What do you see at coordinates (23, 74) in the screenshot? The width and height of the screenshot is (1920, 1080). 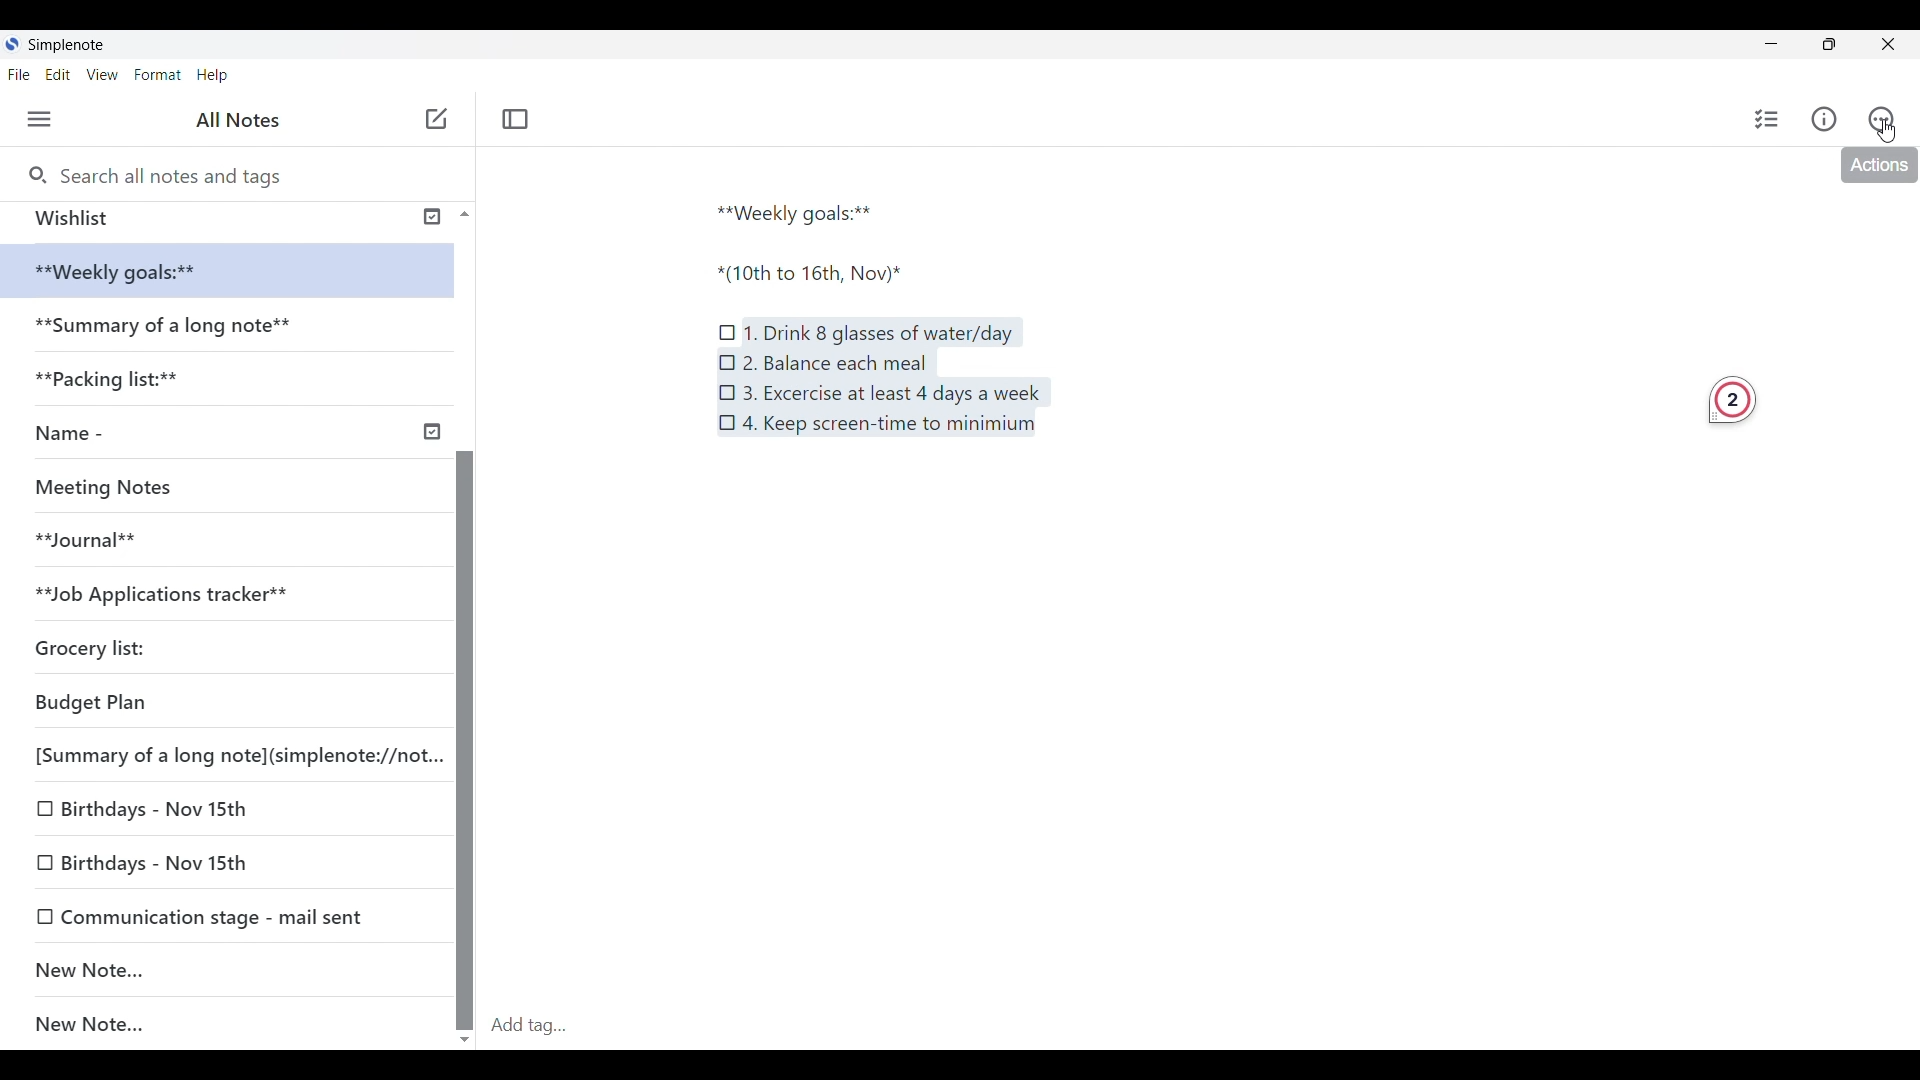 I see `File` at bounding box center [23, 74].